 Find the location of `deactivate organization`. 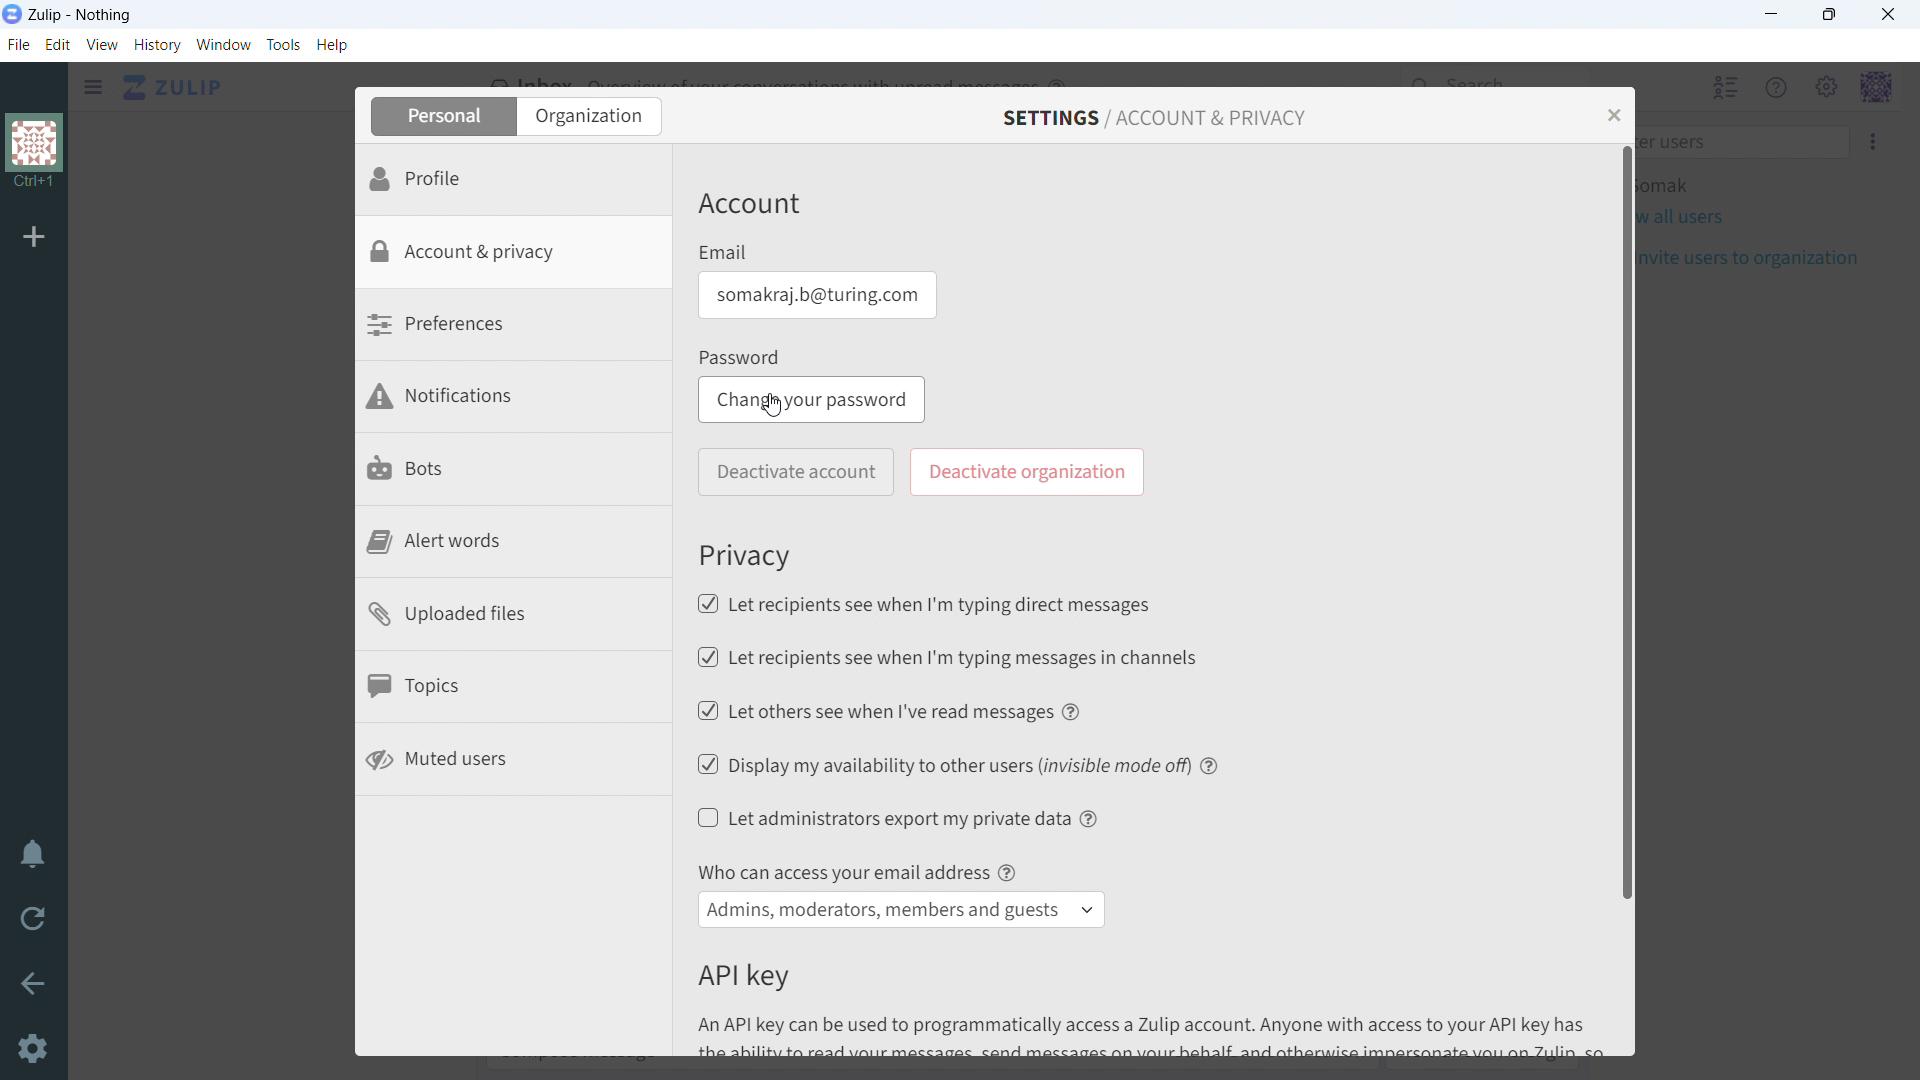

deactivate organization is located at coordinates (1028, 471).